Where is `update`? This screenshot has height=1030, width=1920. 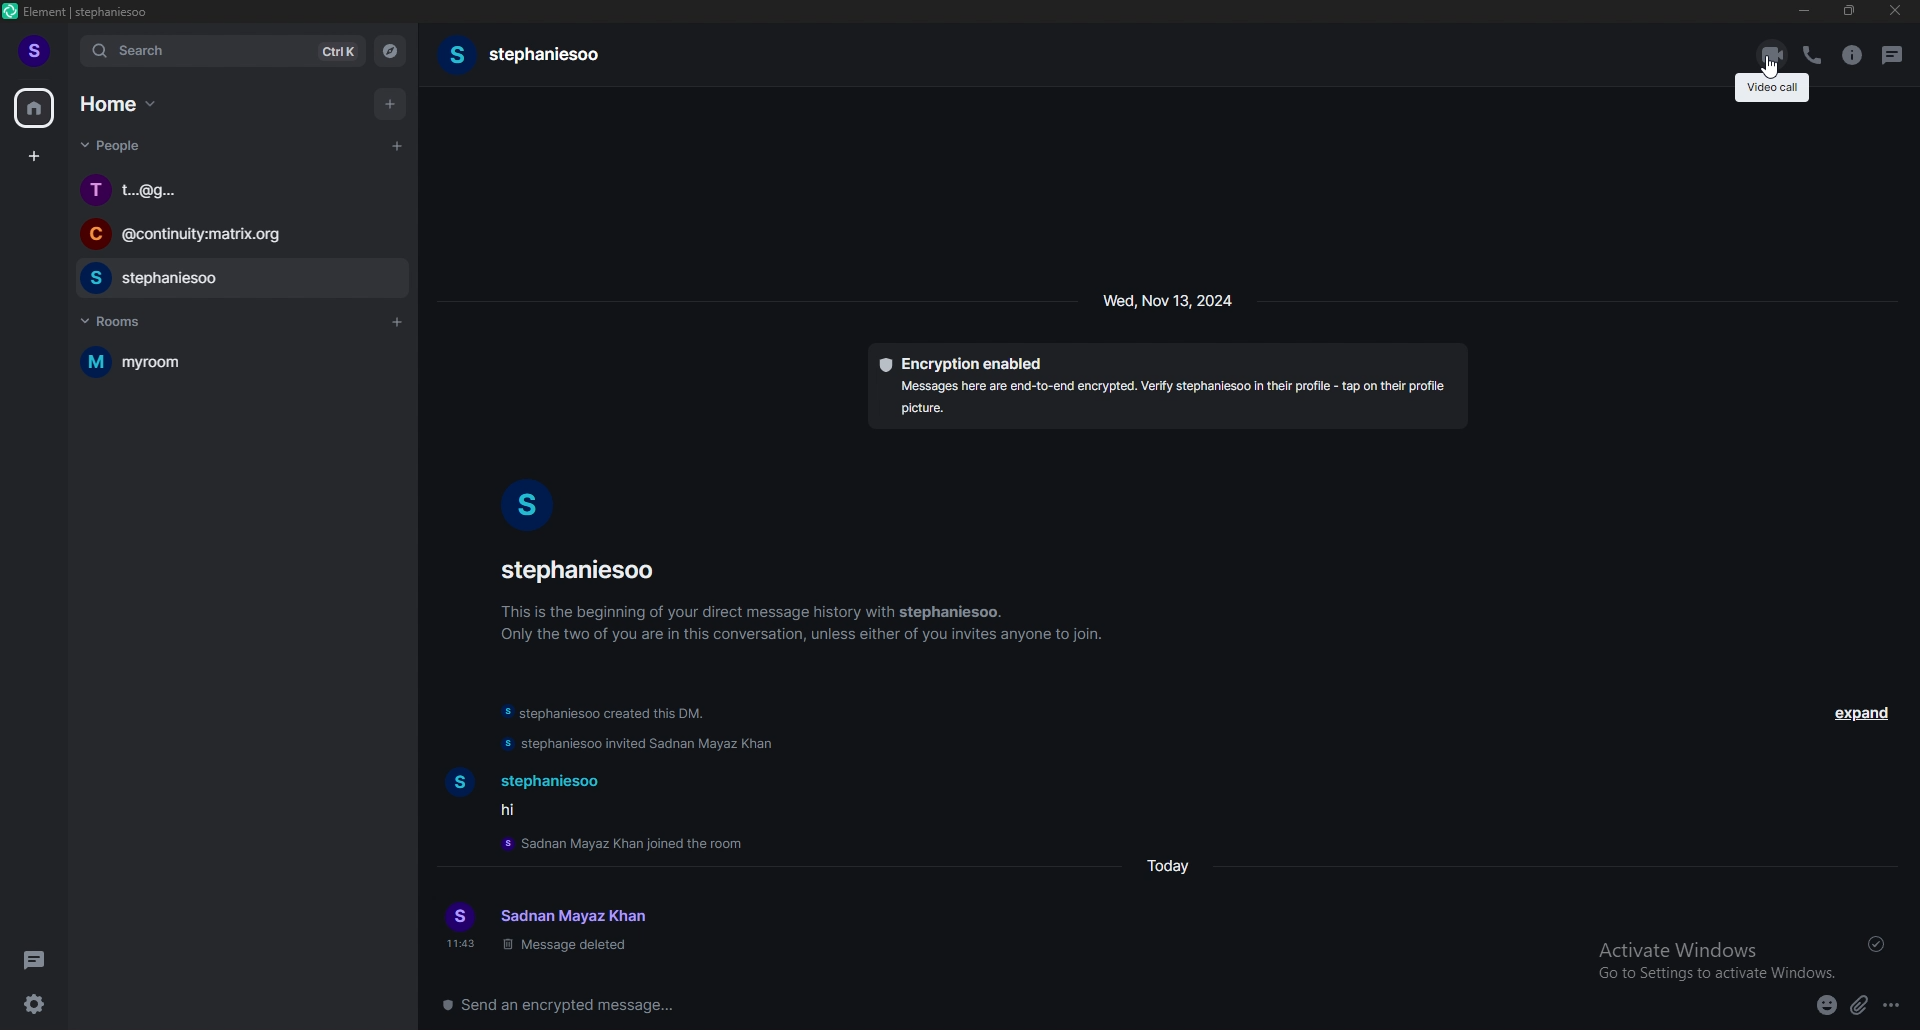 update is located at coordinates (642, 744).